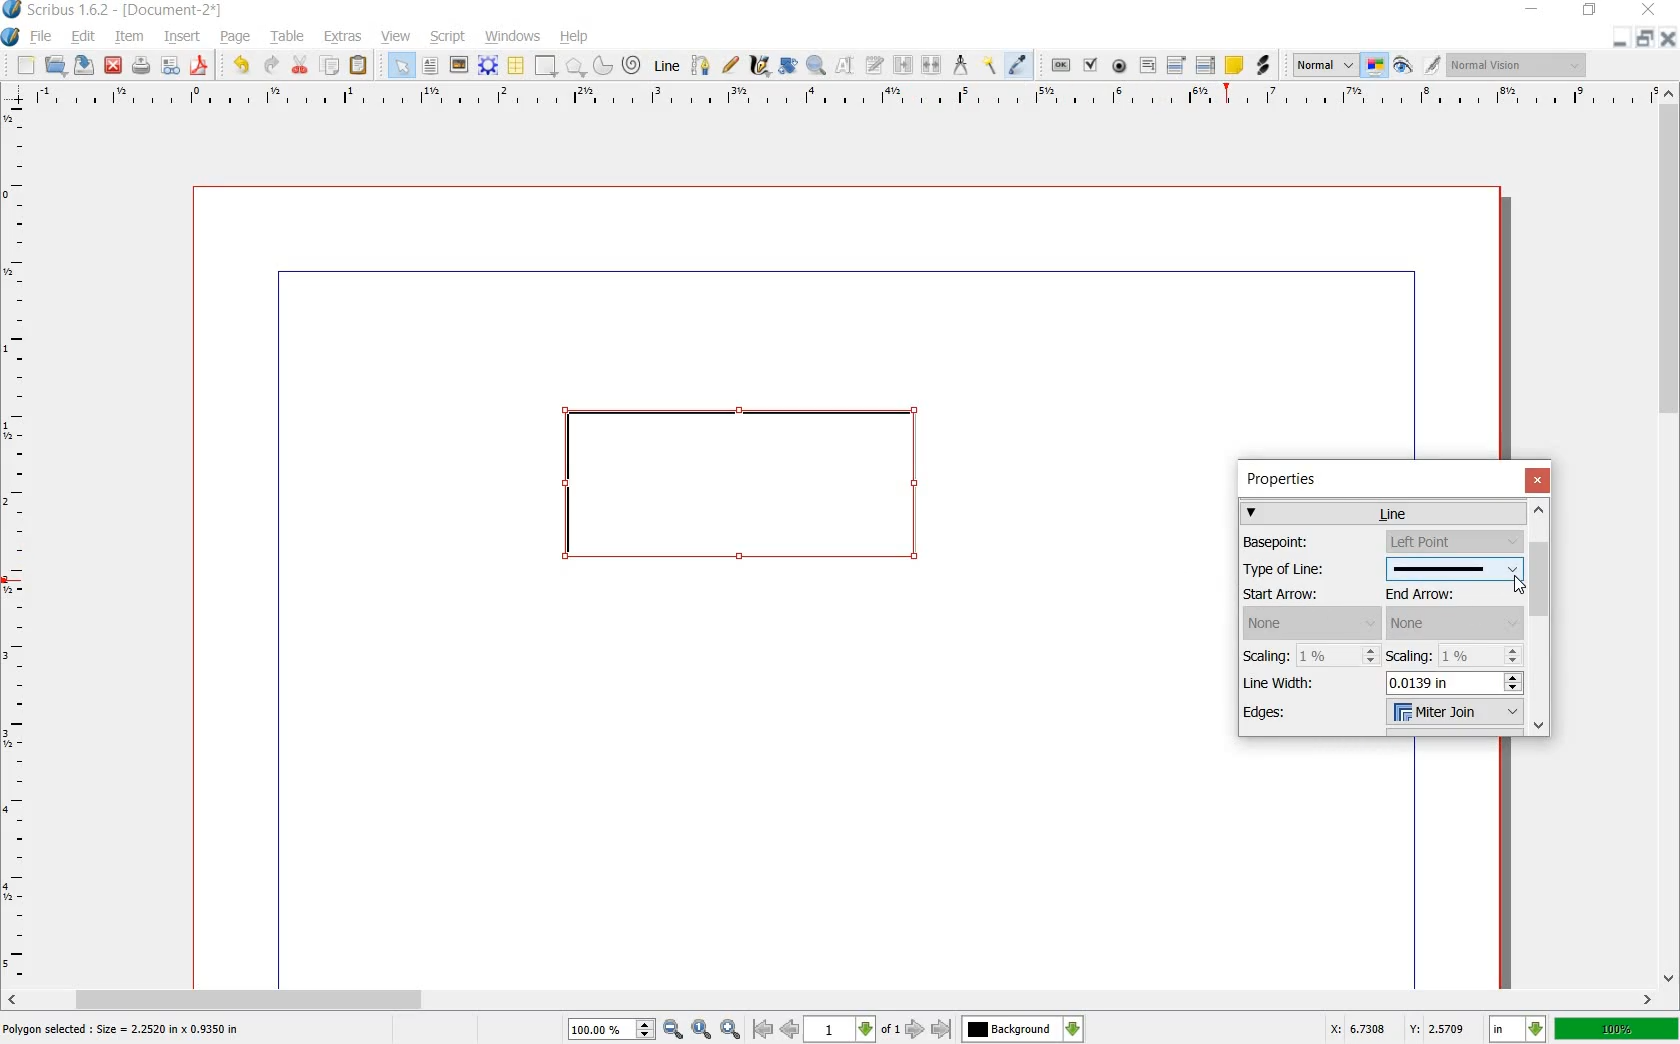  What do you see at coordinates (272, 66) in the screenshot?
I see `REDO` at bounding box center [272, 66].